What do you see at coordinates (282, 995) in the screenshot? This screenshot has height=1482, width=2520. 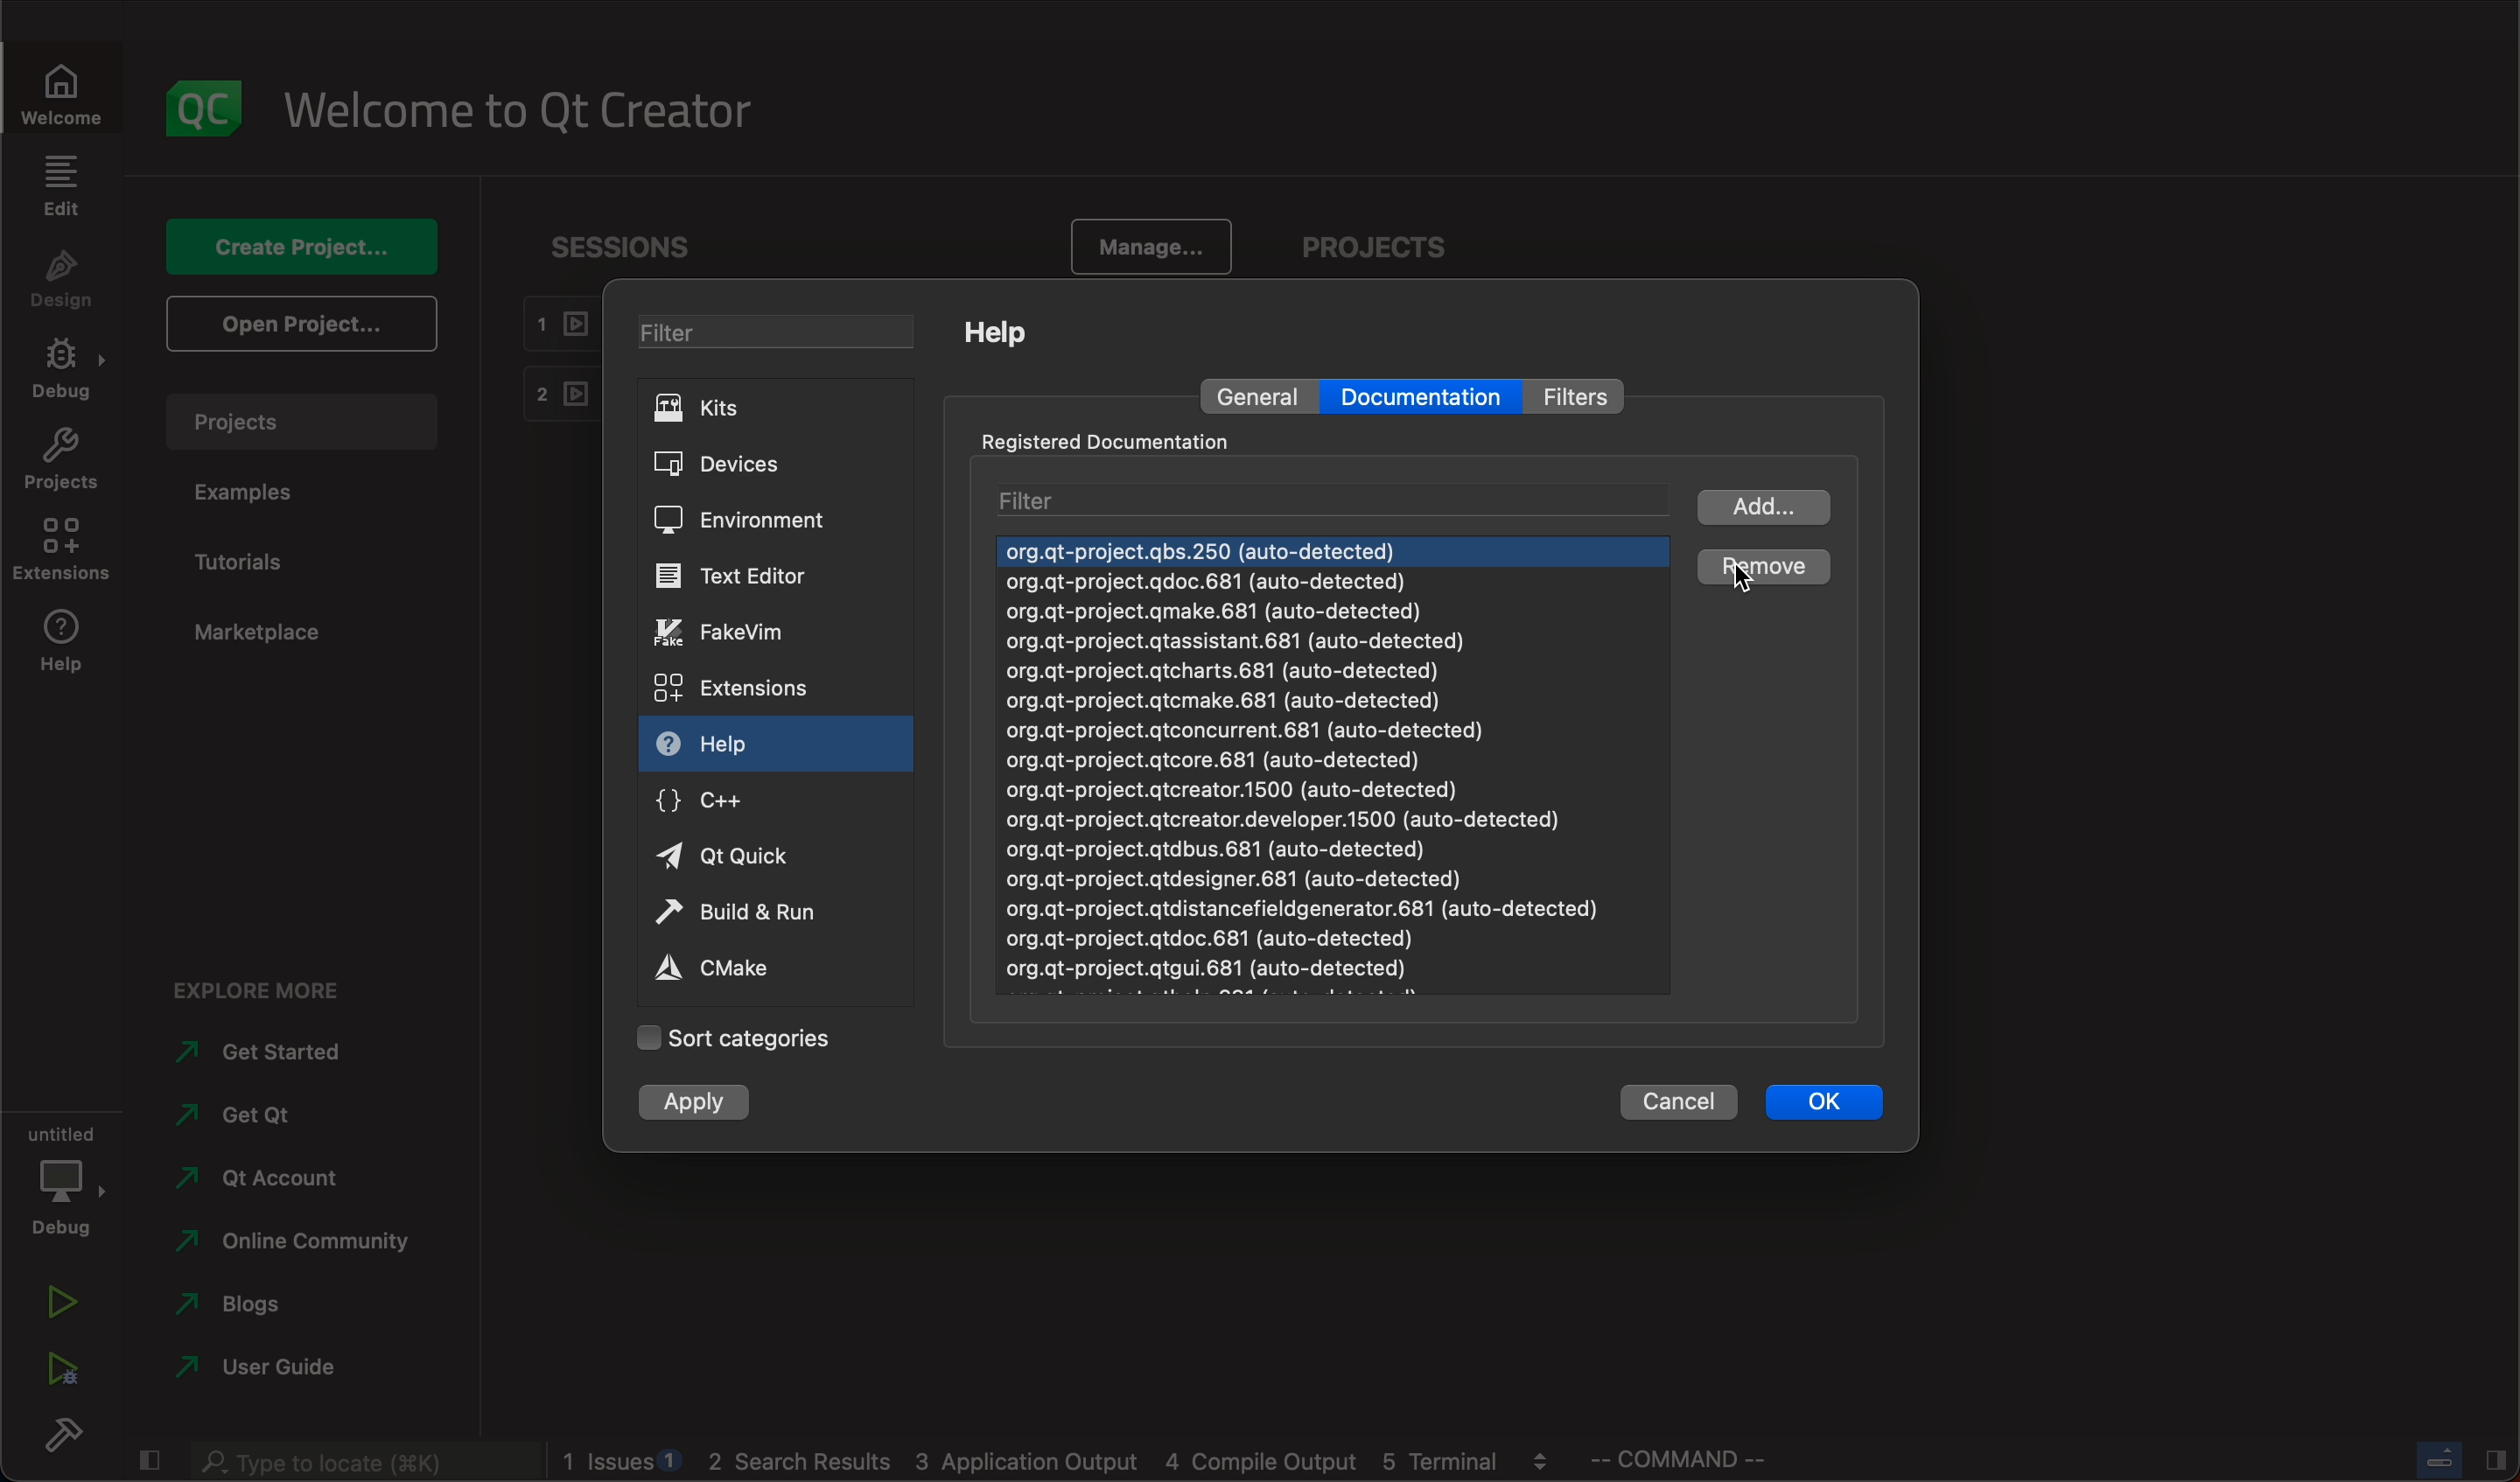 I see `explore` at bounding box center [282, 995].